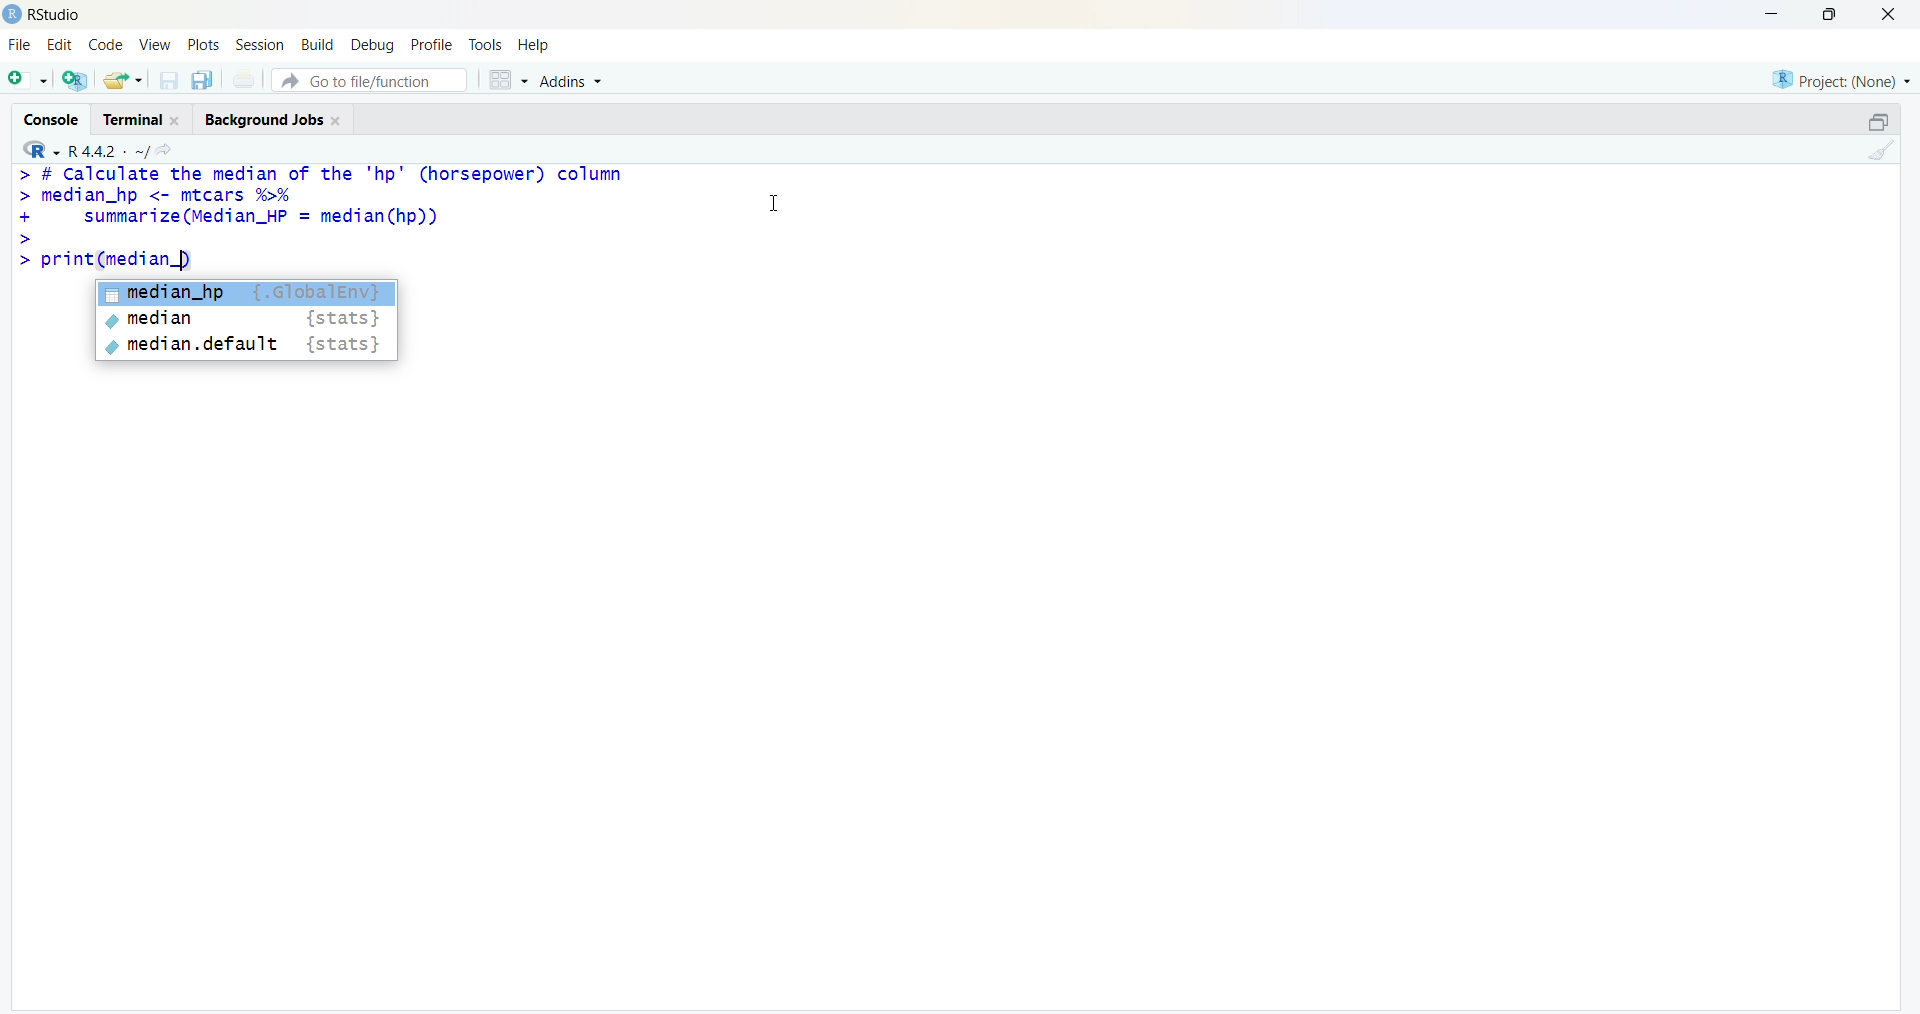  What do you see at coordinates (53, 120) in the screenshot?
I see `console` at bounding box center [53, 120].